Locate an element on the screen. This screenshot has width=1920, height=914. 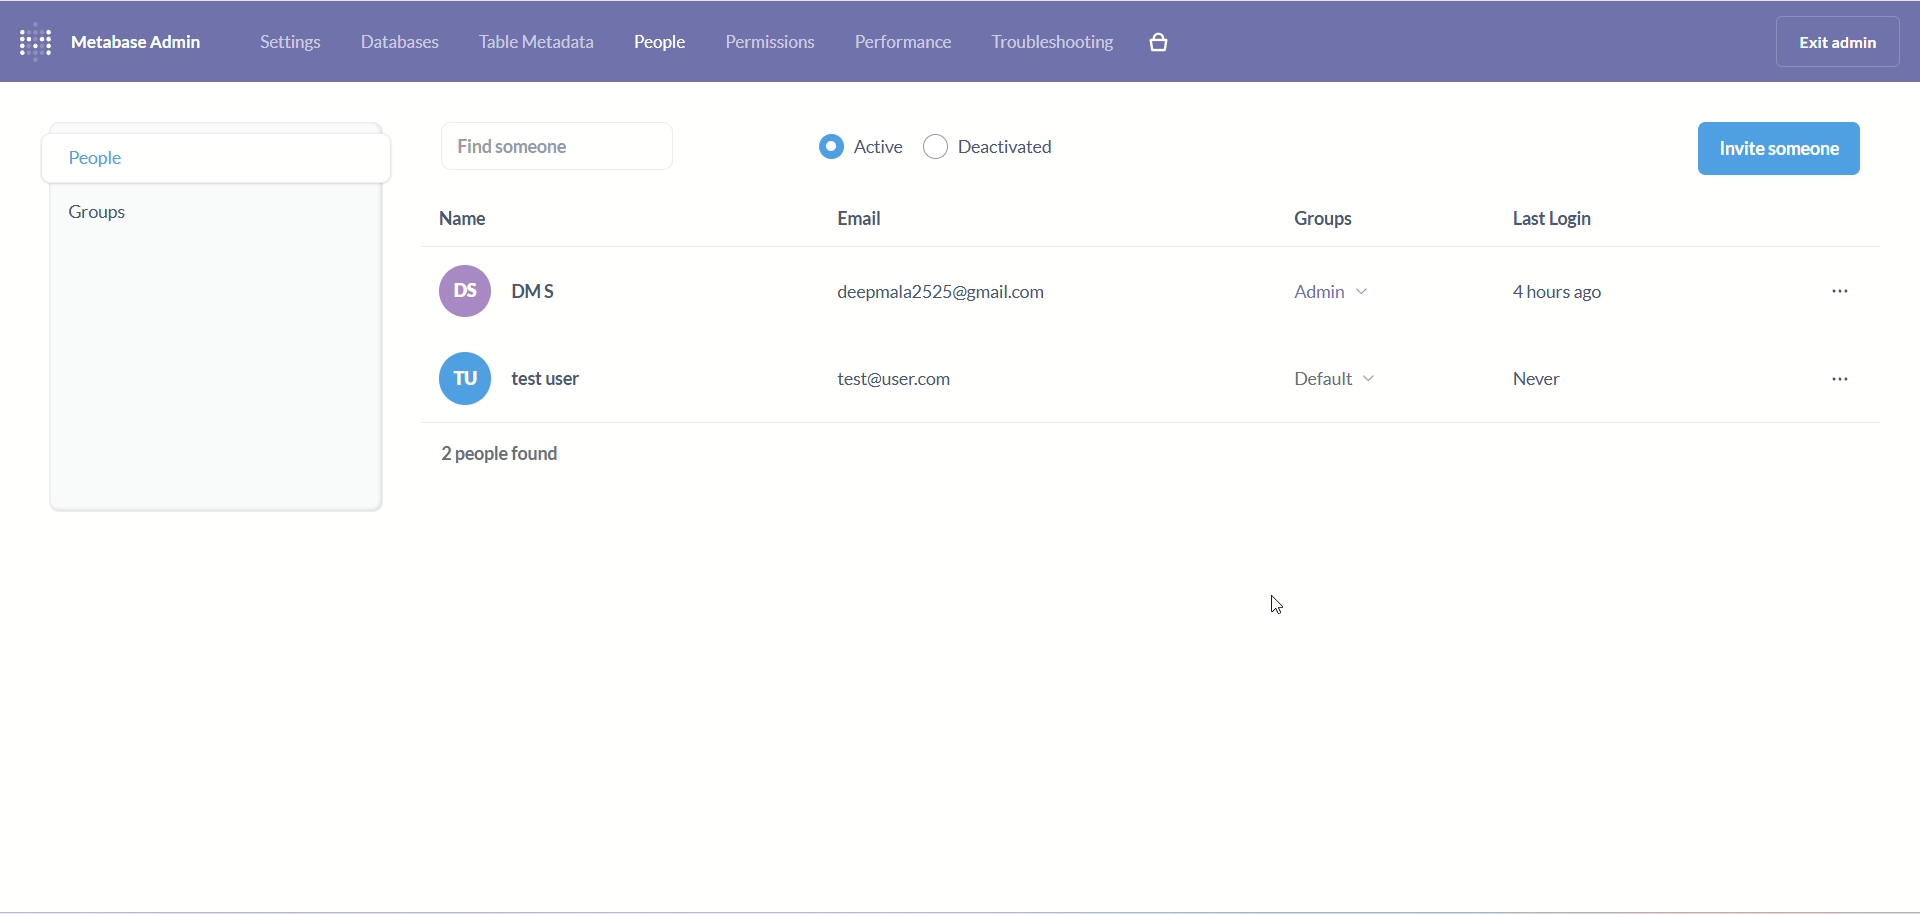
 is located at coordinates (500, 456).